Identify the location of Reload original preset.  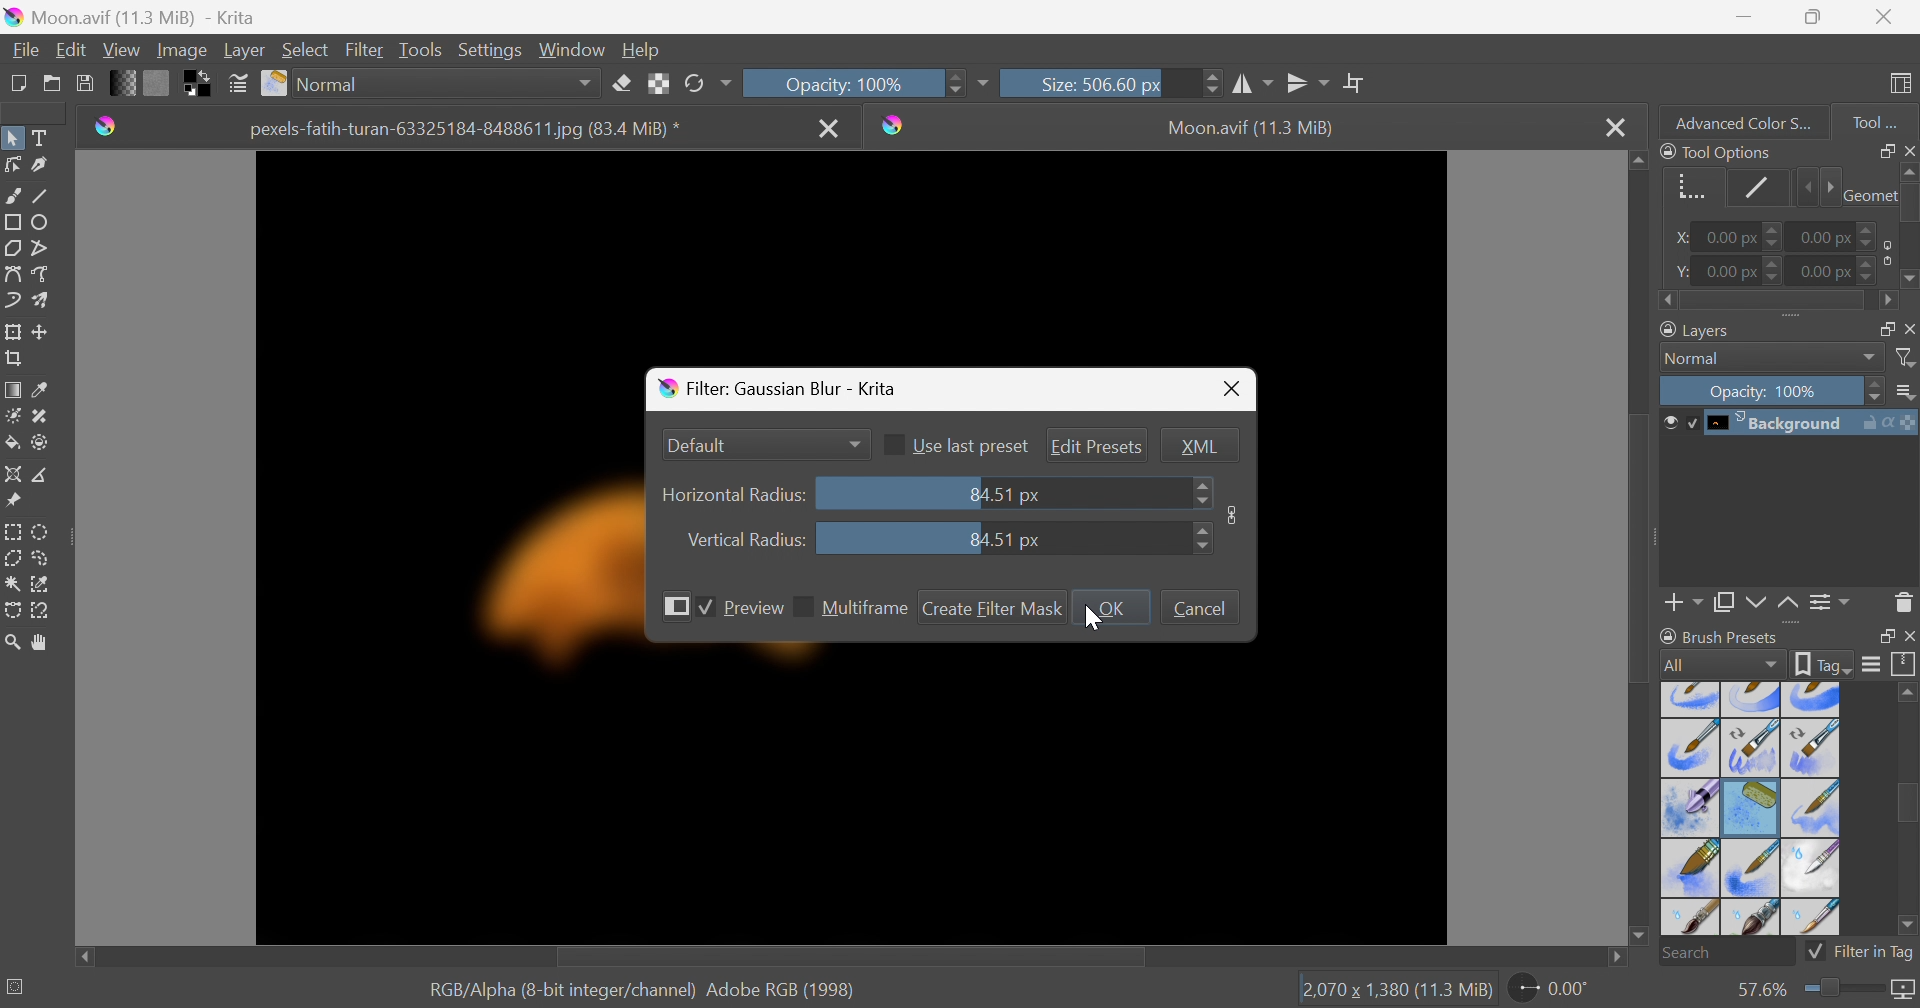
(706, 84).